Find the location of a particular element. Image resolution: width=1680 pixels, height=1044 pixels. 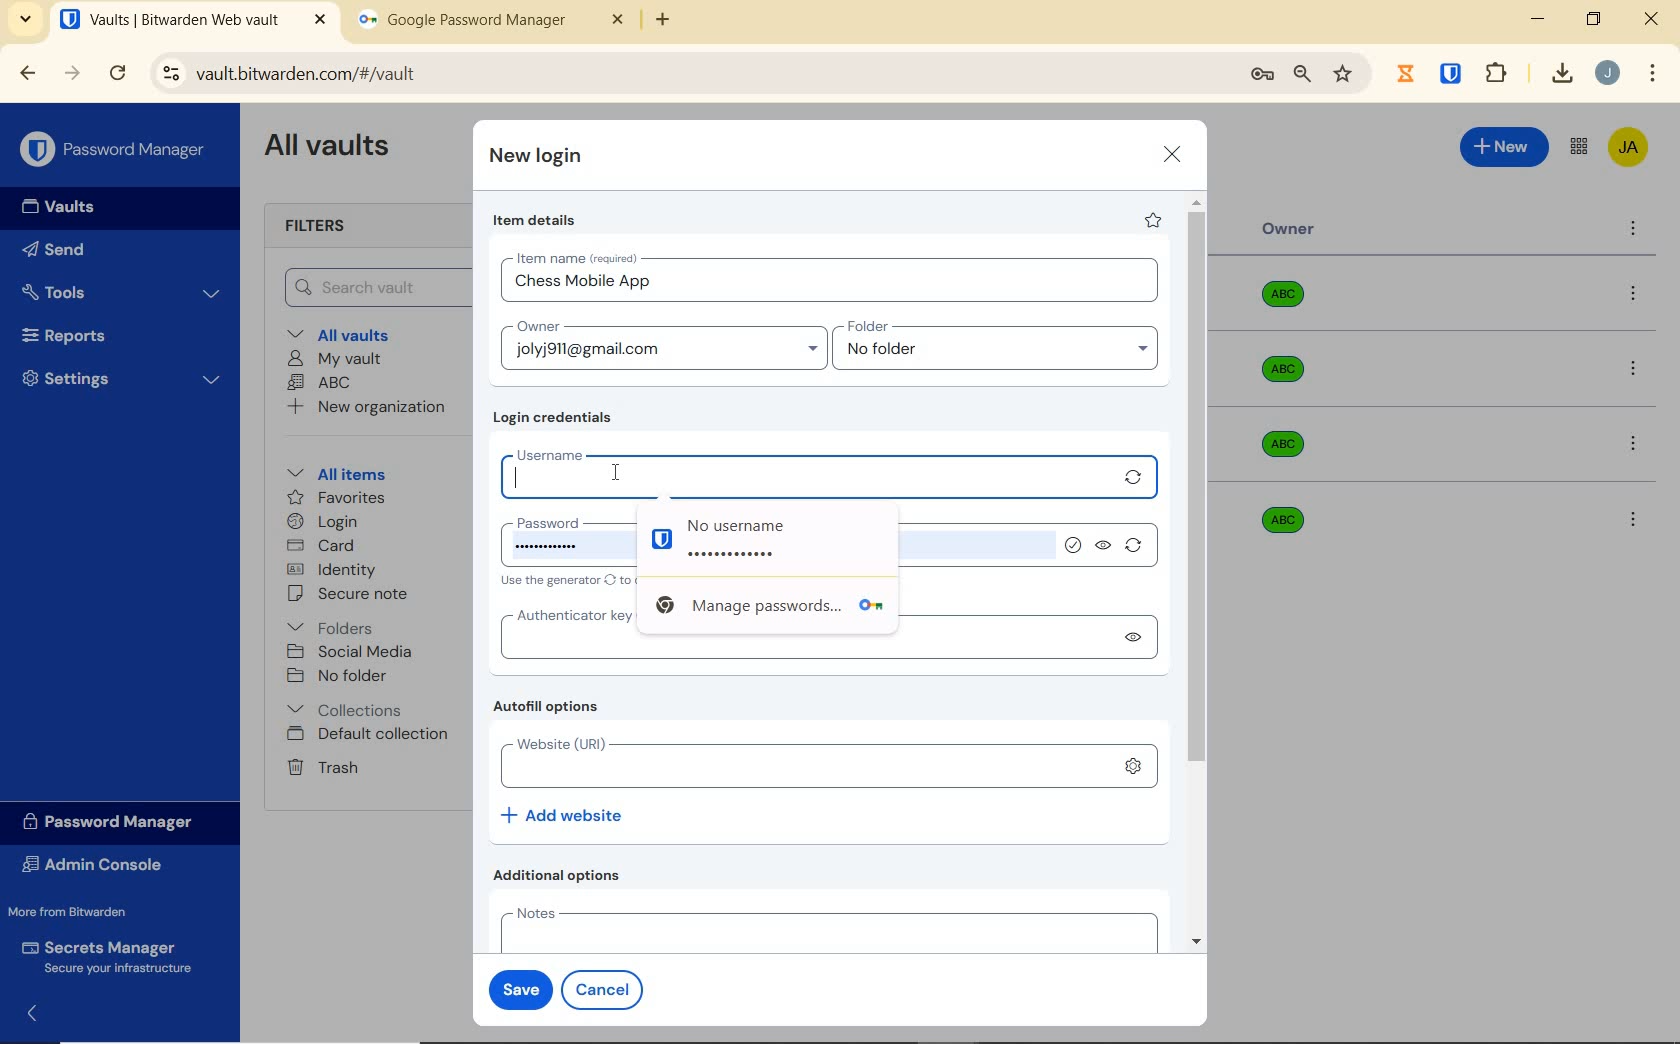

cursor is located at coordinates (618, 473).